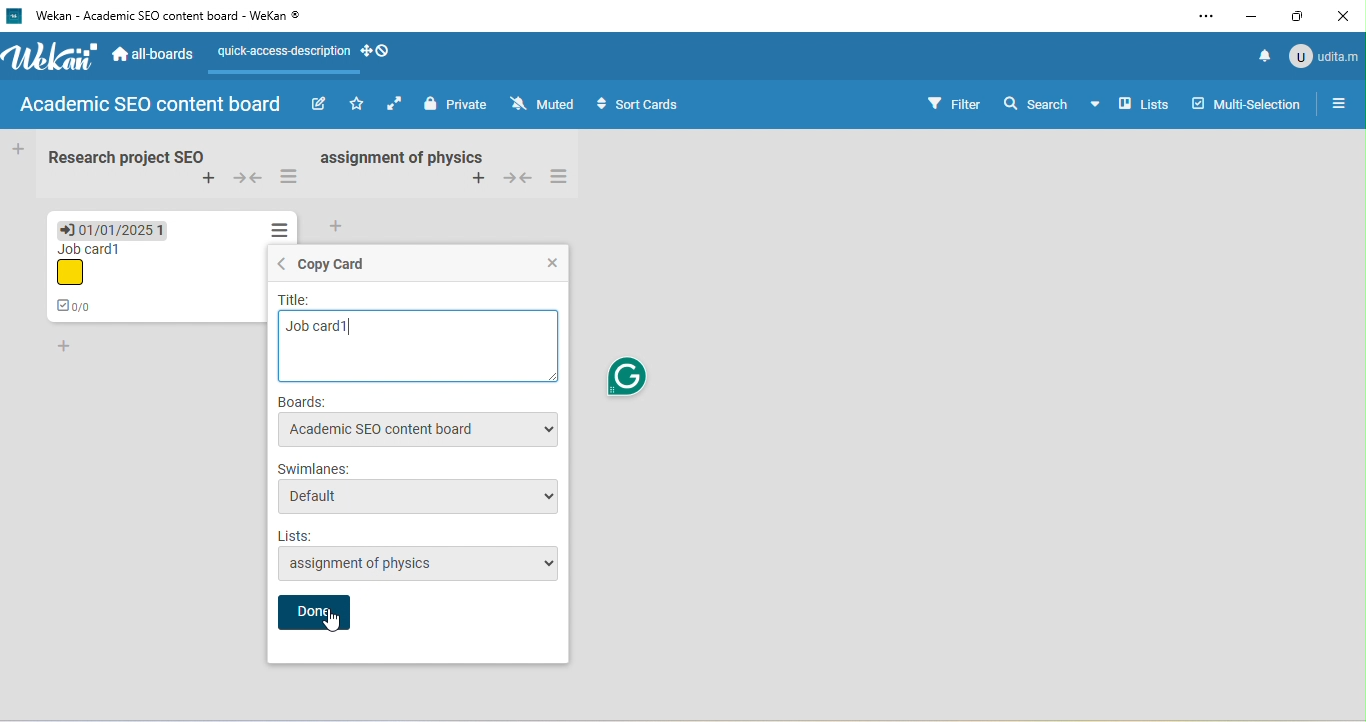 The image size is (1366, 722). Describe the element at coordinates (518, 176) in the screenshot. I see `collapse` at that location.